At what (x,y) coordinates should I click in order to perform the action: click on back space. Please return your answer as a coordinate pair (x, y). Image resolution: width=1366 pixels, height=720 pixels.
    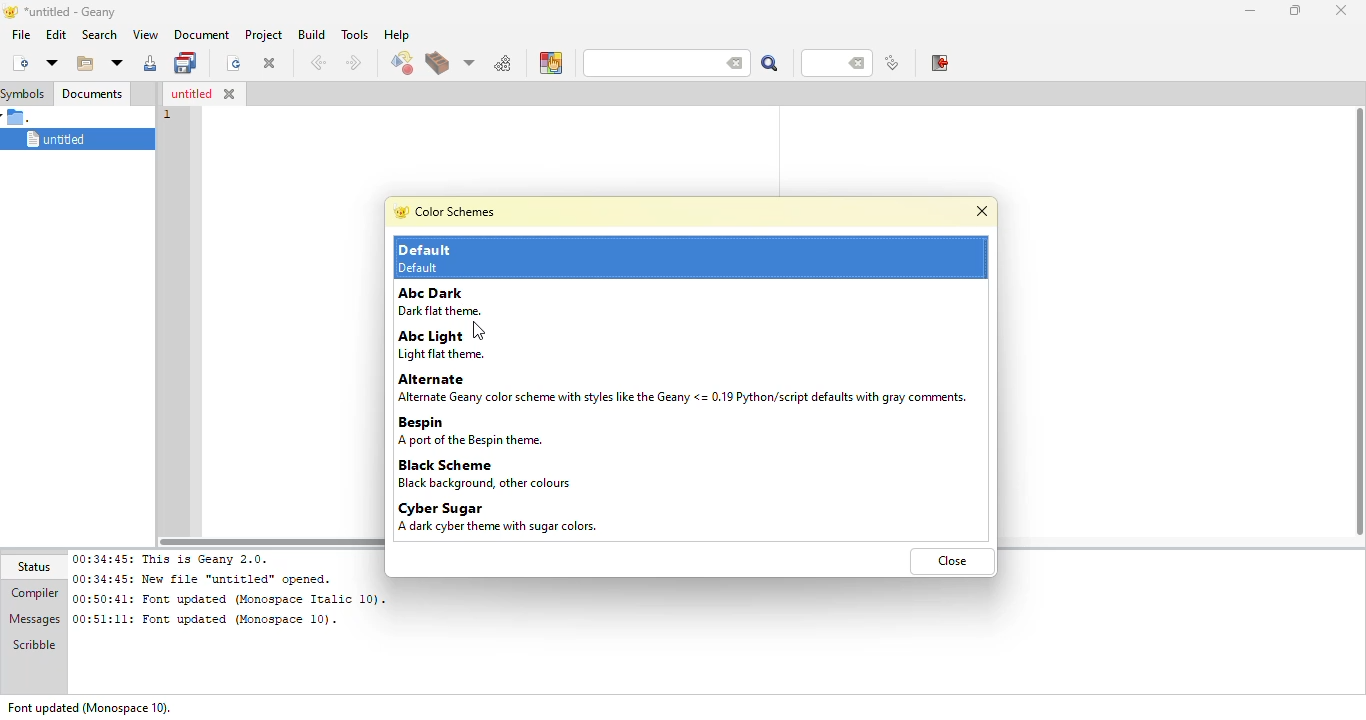
    Looking at the image, I should click on (730, 61).